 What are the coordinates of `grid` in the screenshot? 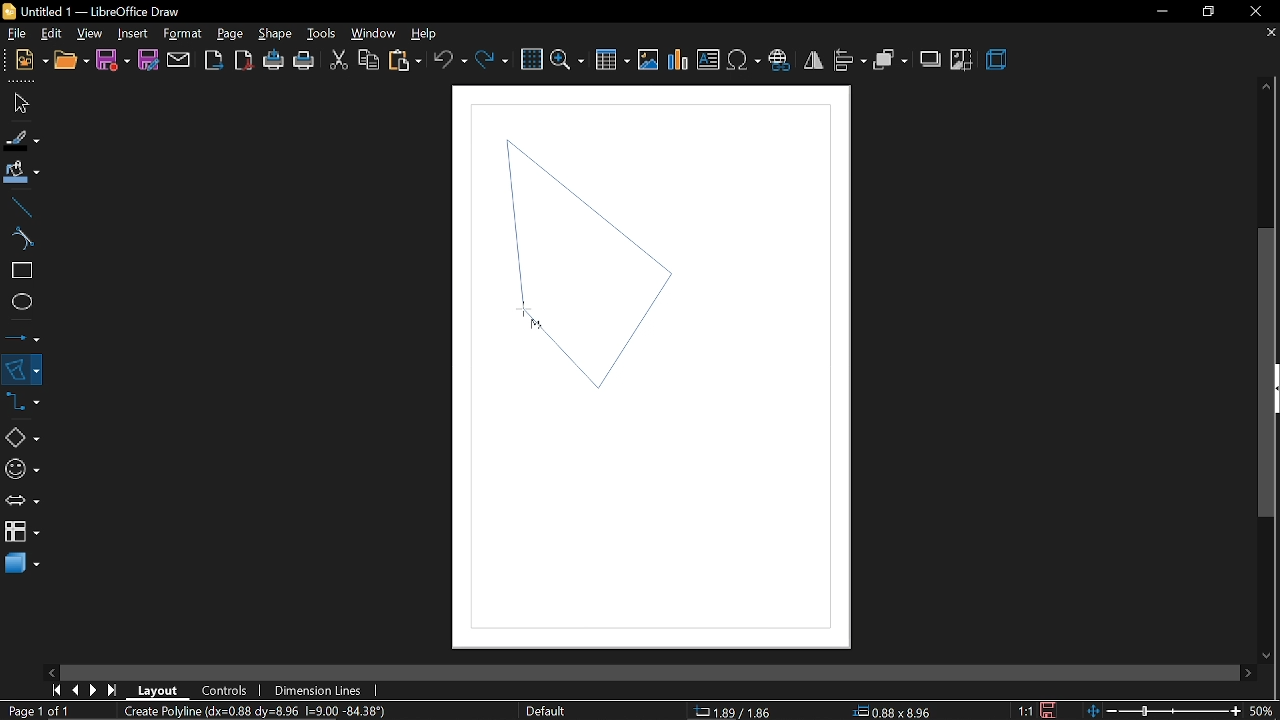 It's located at (532, 60).